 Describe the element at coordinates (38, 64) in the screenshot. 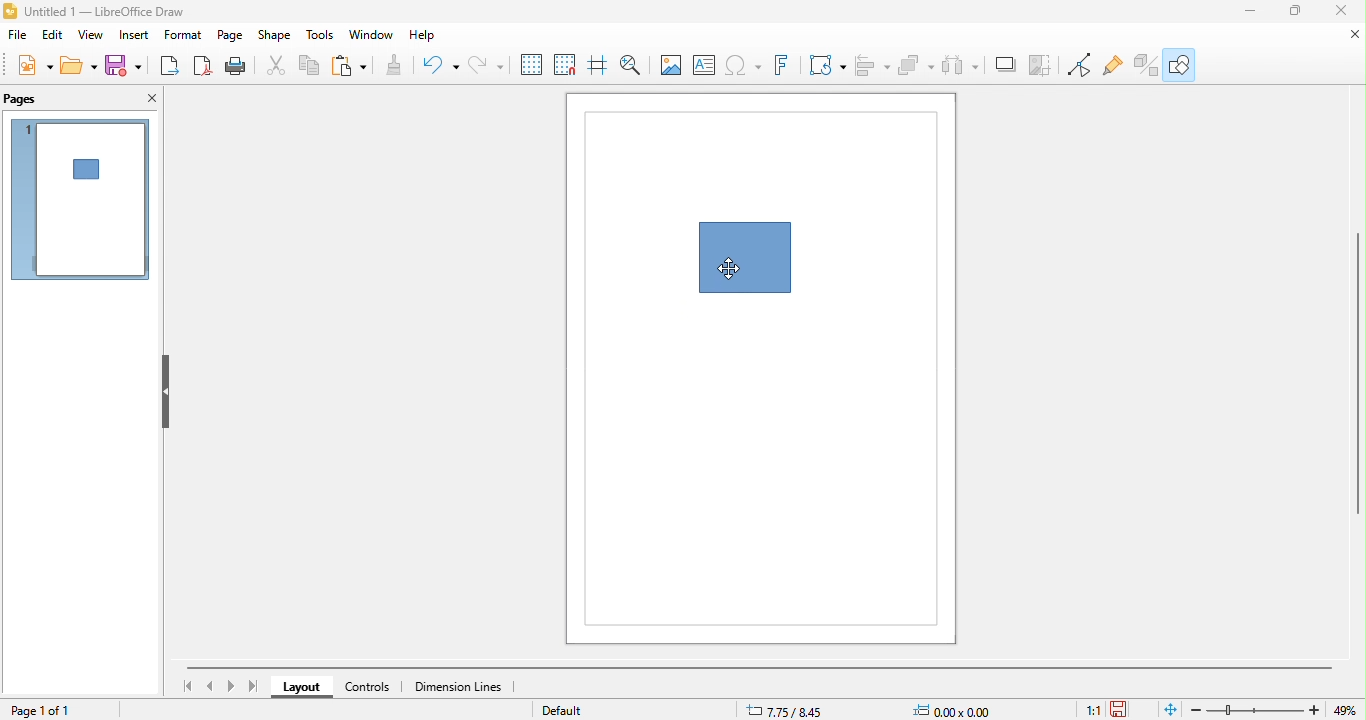

I see `new` at that location.